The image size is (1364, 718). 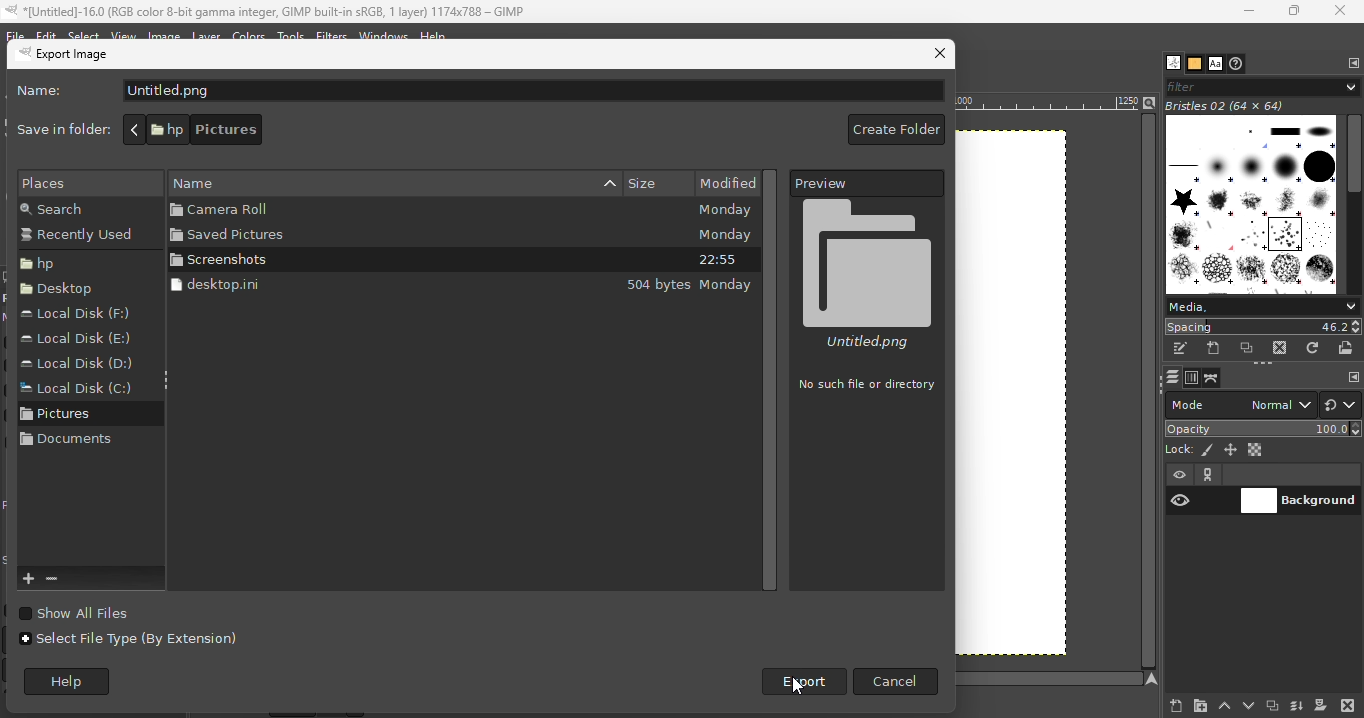 I want to click on Image tags, so click(x=1253, y=206).